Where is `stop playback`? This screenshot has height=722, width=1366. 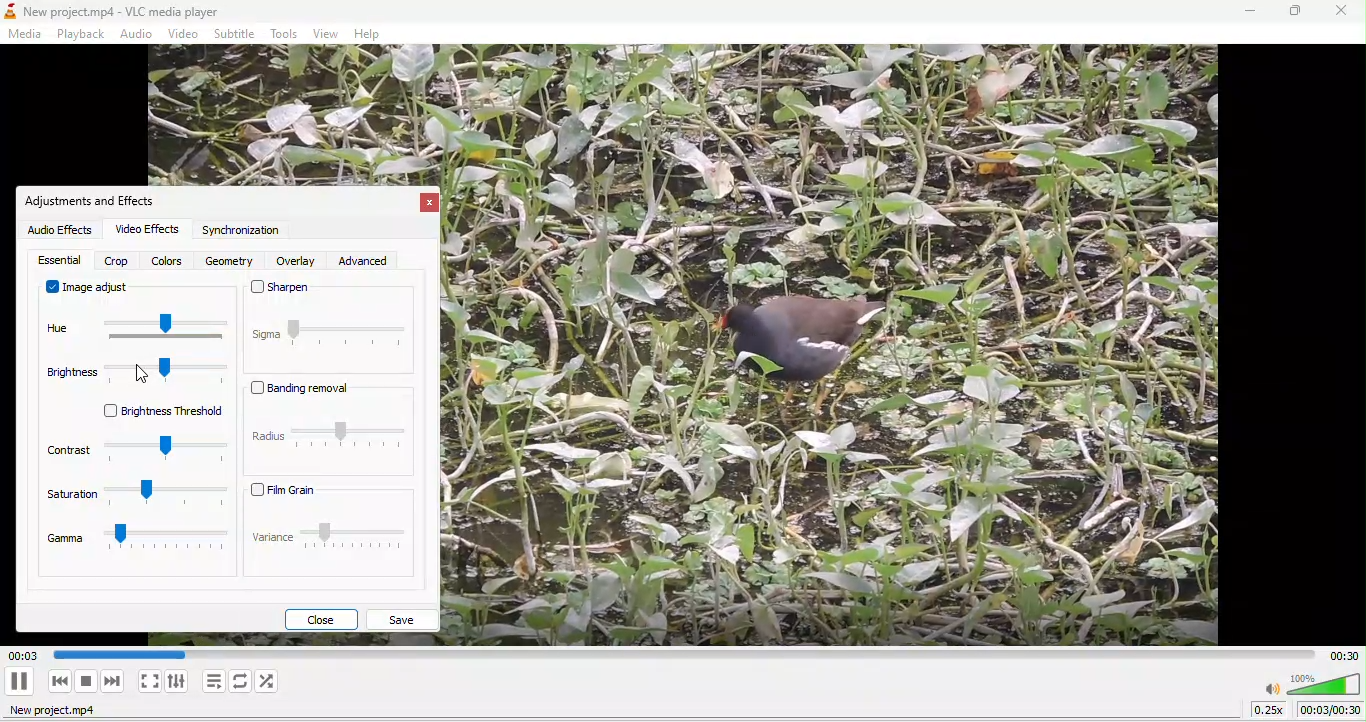 stop playback is located at coordinates (88, 681).